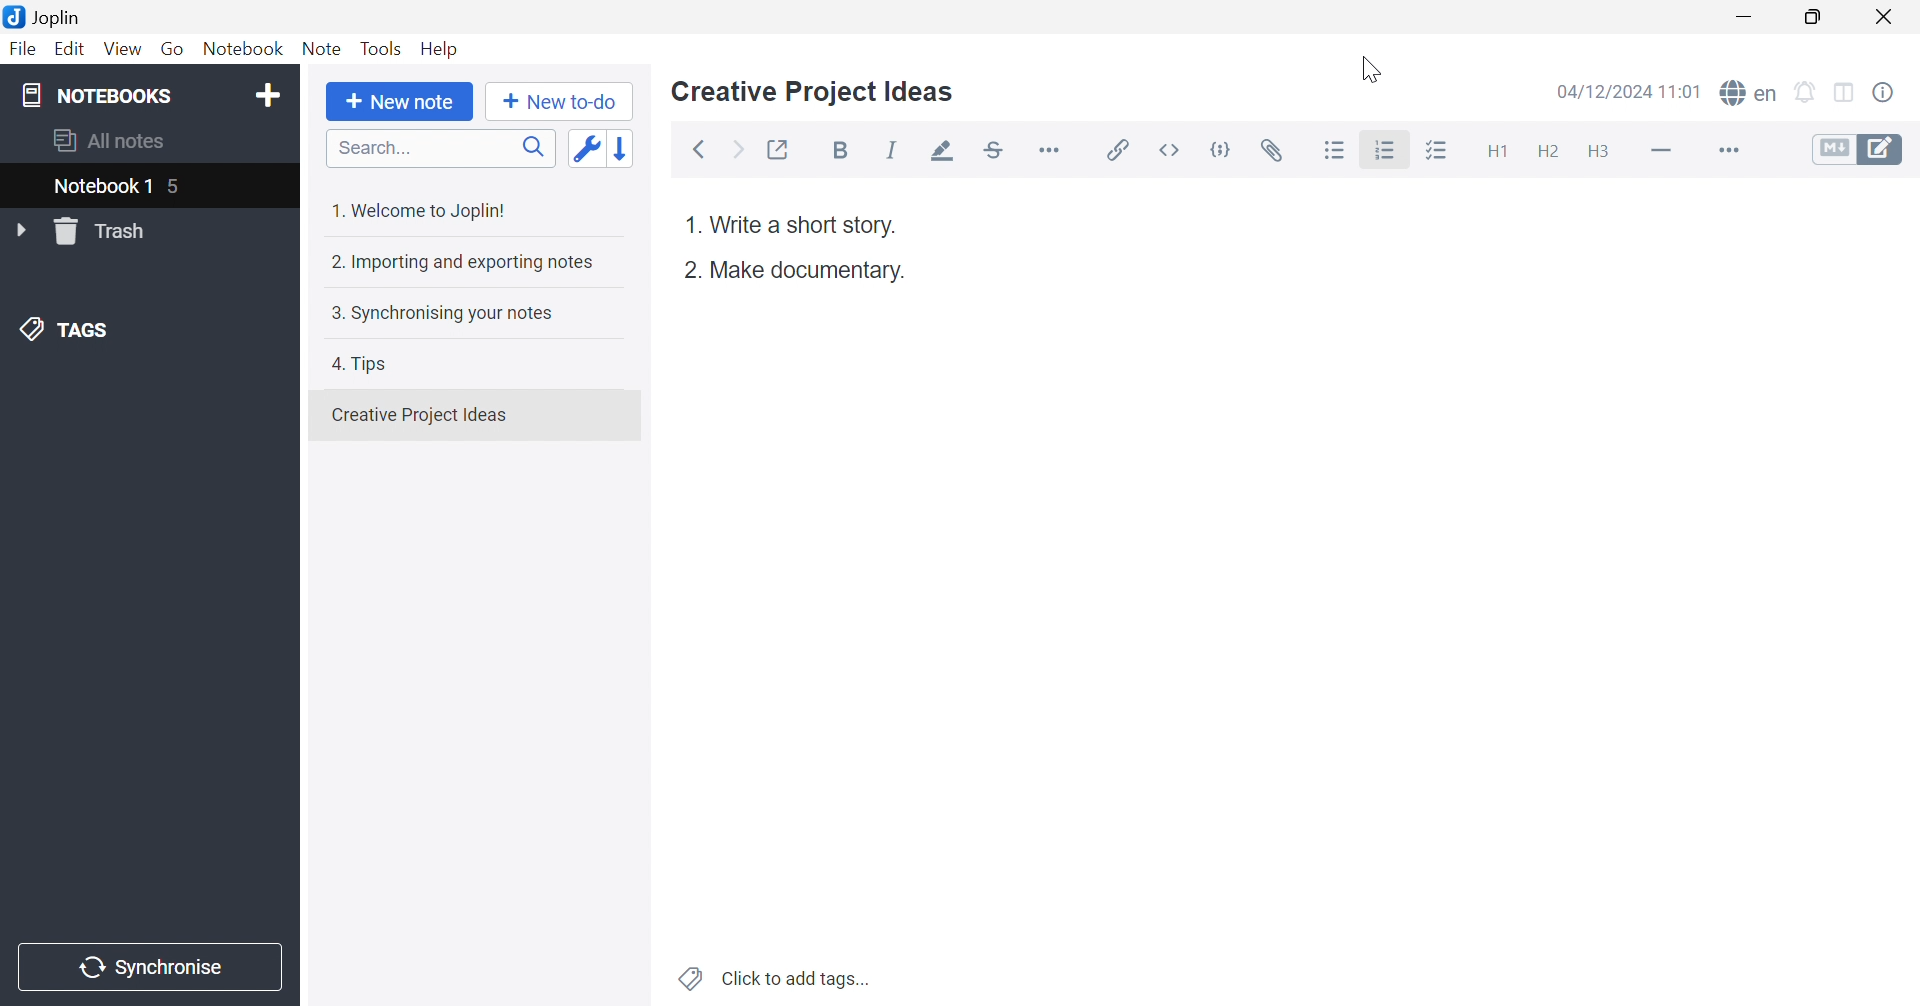 This screenshot has height=1006, width=1920. Describe the element at coordinates (811, 92) in the screenshot. I see `Creative Project Ideas` at that location.